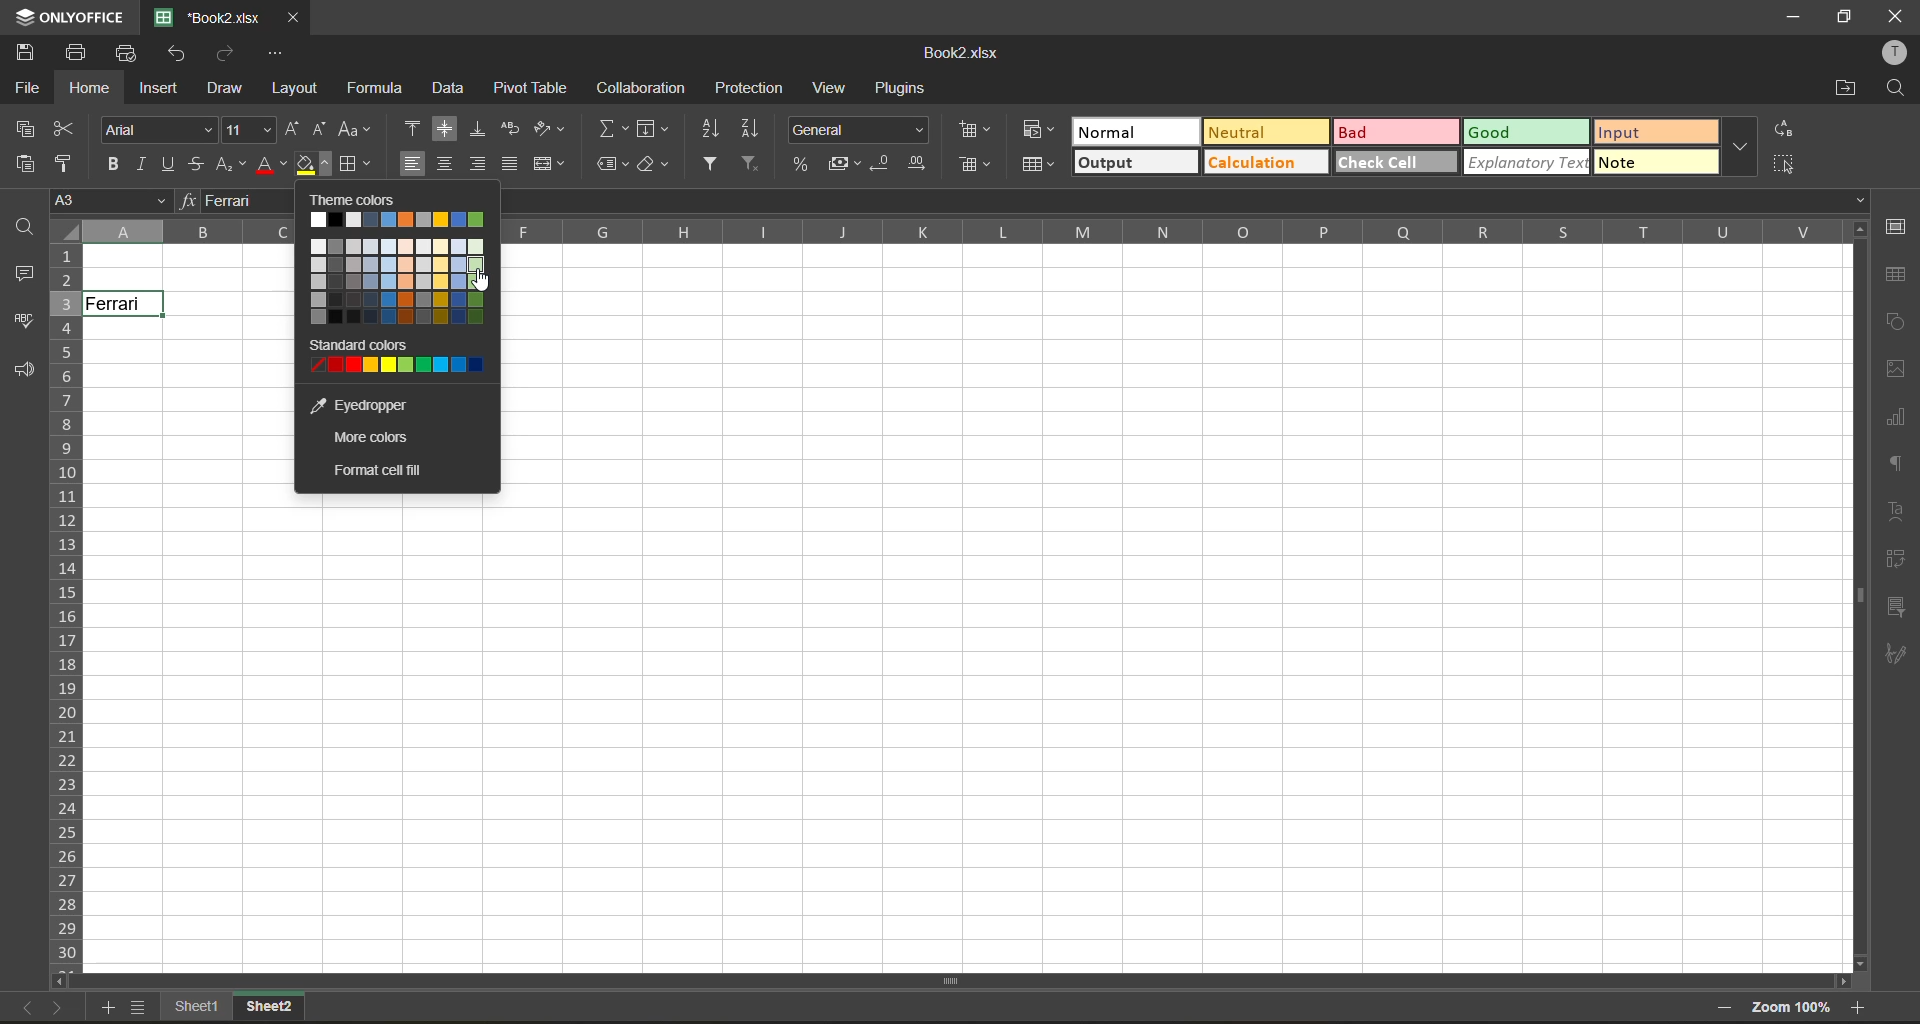 The height and width of the screenshot is (1024, 1920). What do you see at coordinates (958, 232) in the screenshot?
I see `column names` at bounding box center [958, 232].